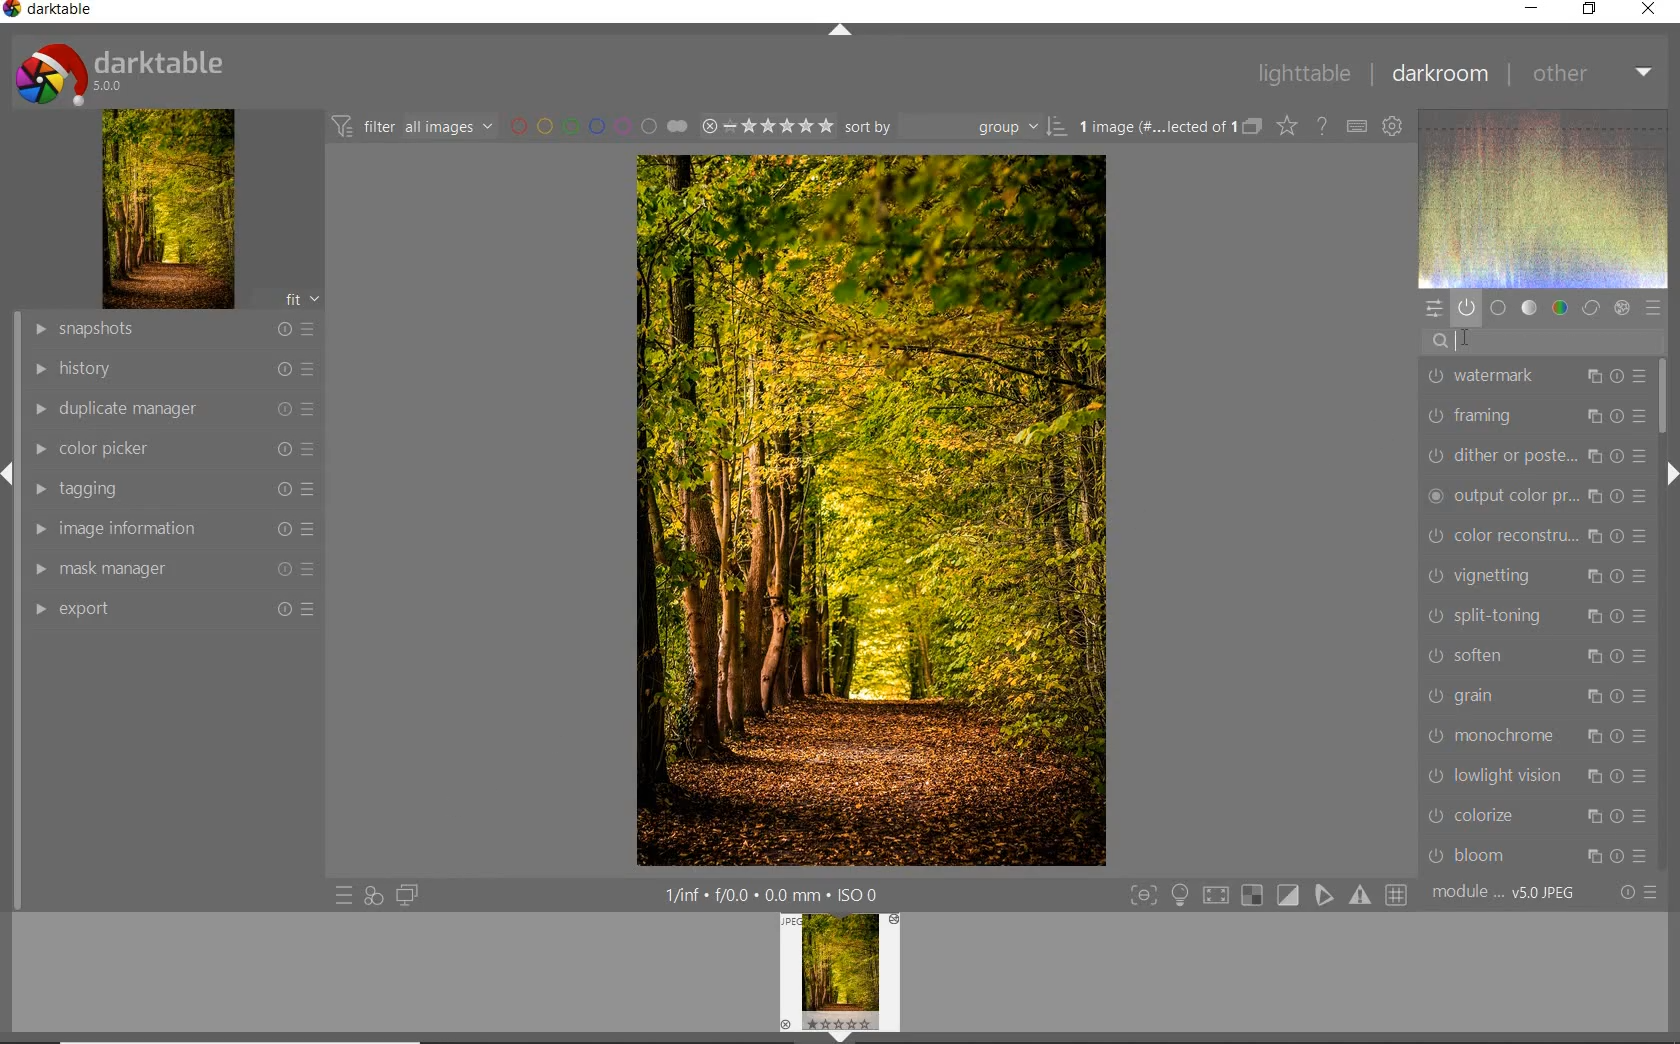 The height and width of the screenshot is (1044, 1680). I want to click on mask manager, so click(175, 569).